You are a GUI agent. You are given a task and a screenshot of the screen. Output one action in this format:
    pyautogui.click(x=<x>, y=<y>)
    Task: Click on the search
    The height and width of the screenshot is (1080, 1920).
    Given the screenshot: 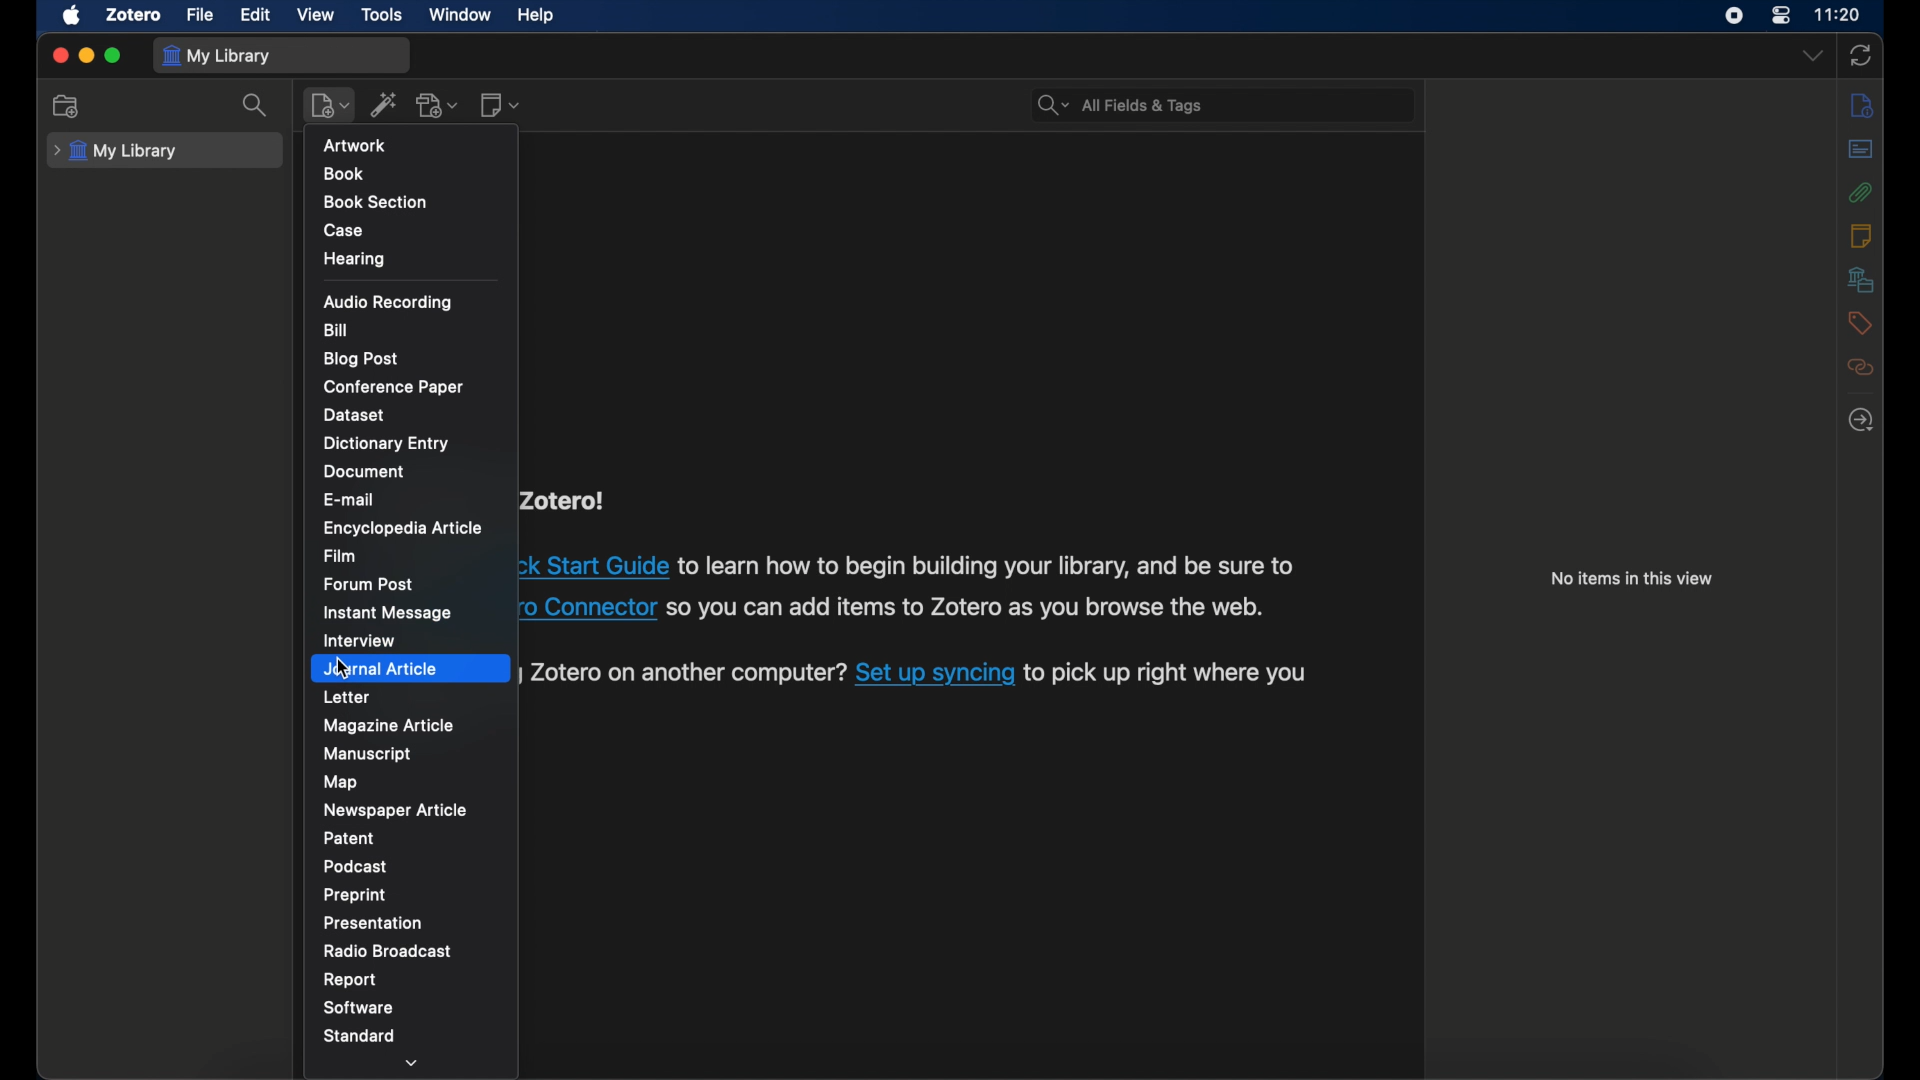 What is the action you would take?
    pyautogui.click(x=254, y=105)
    